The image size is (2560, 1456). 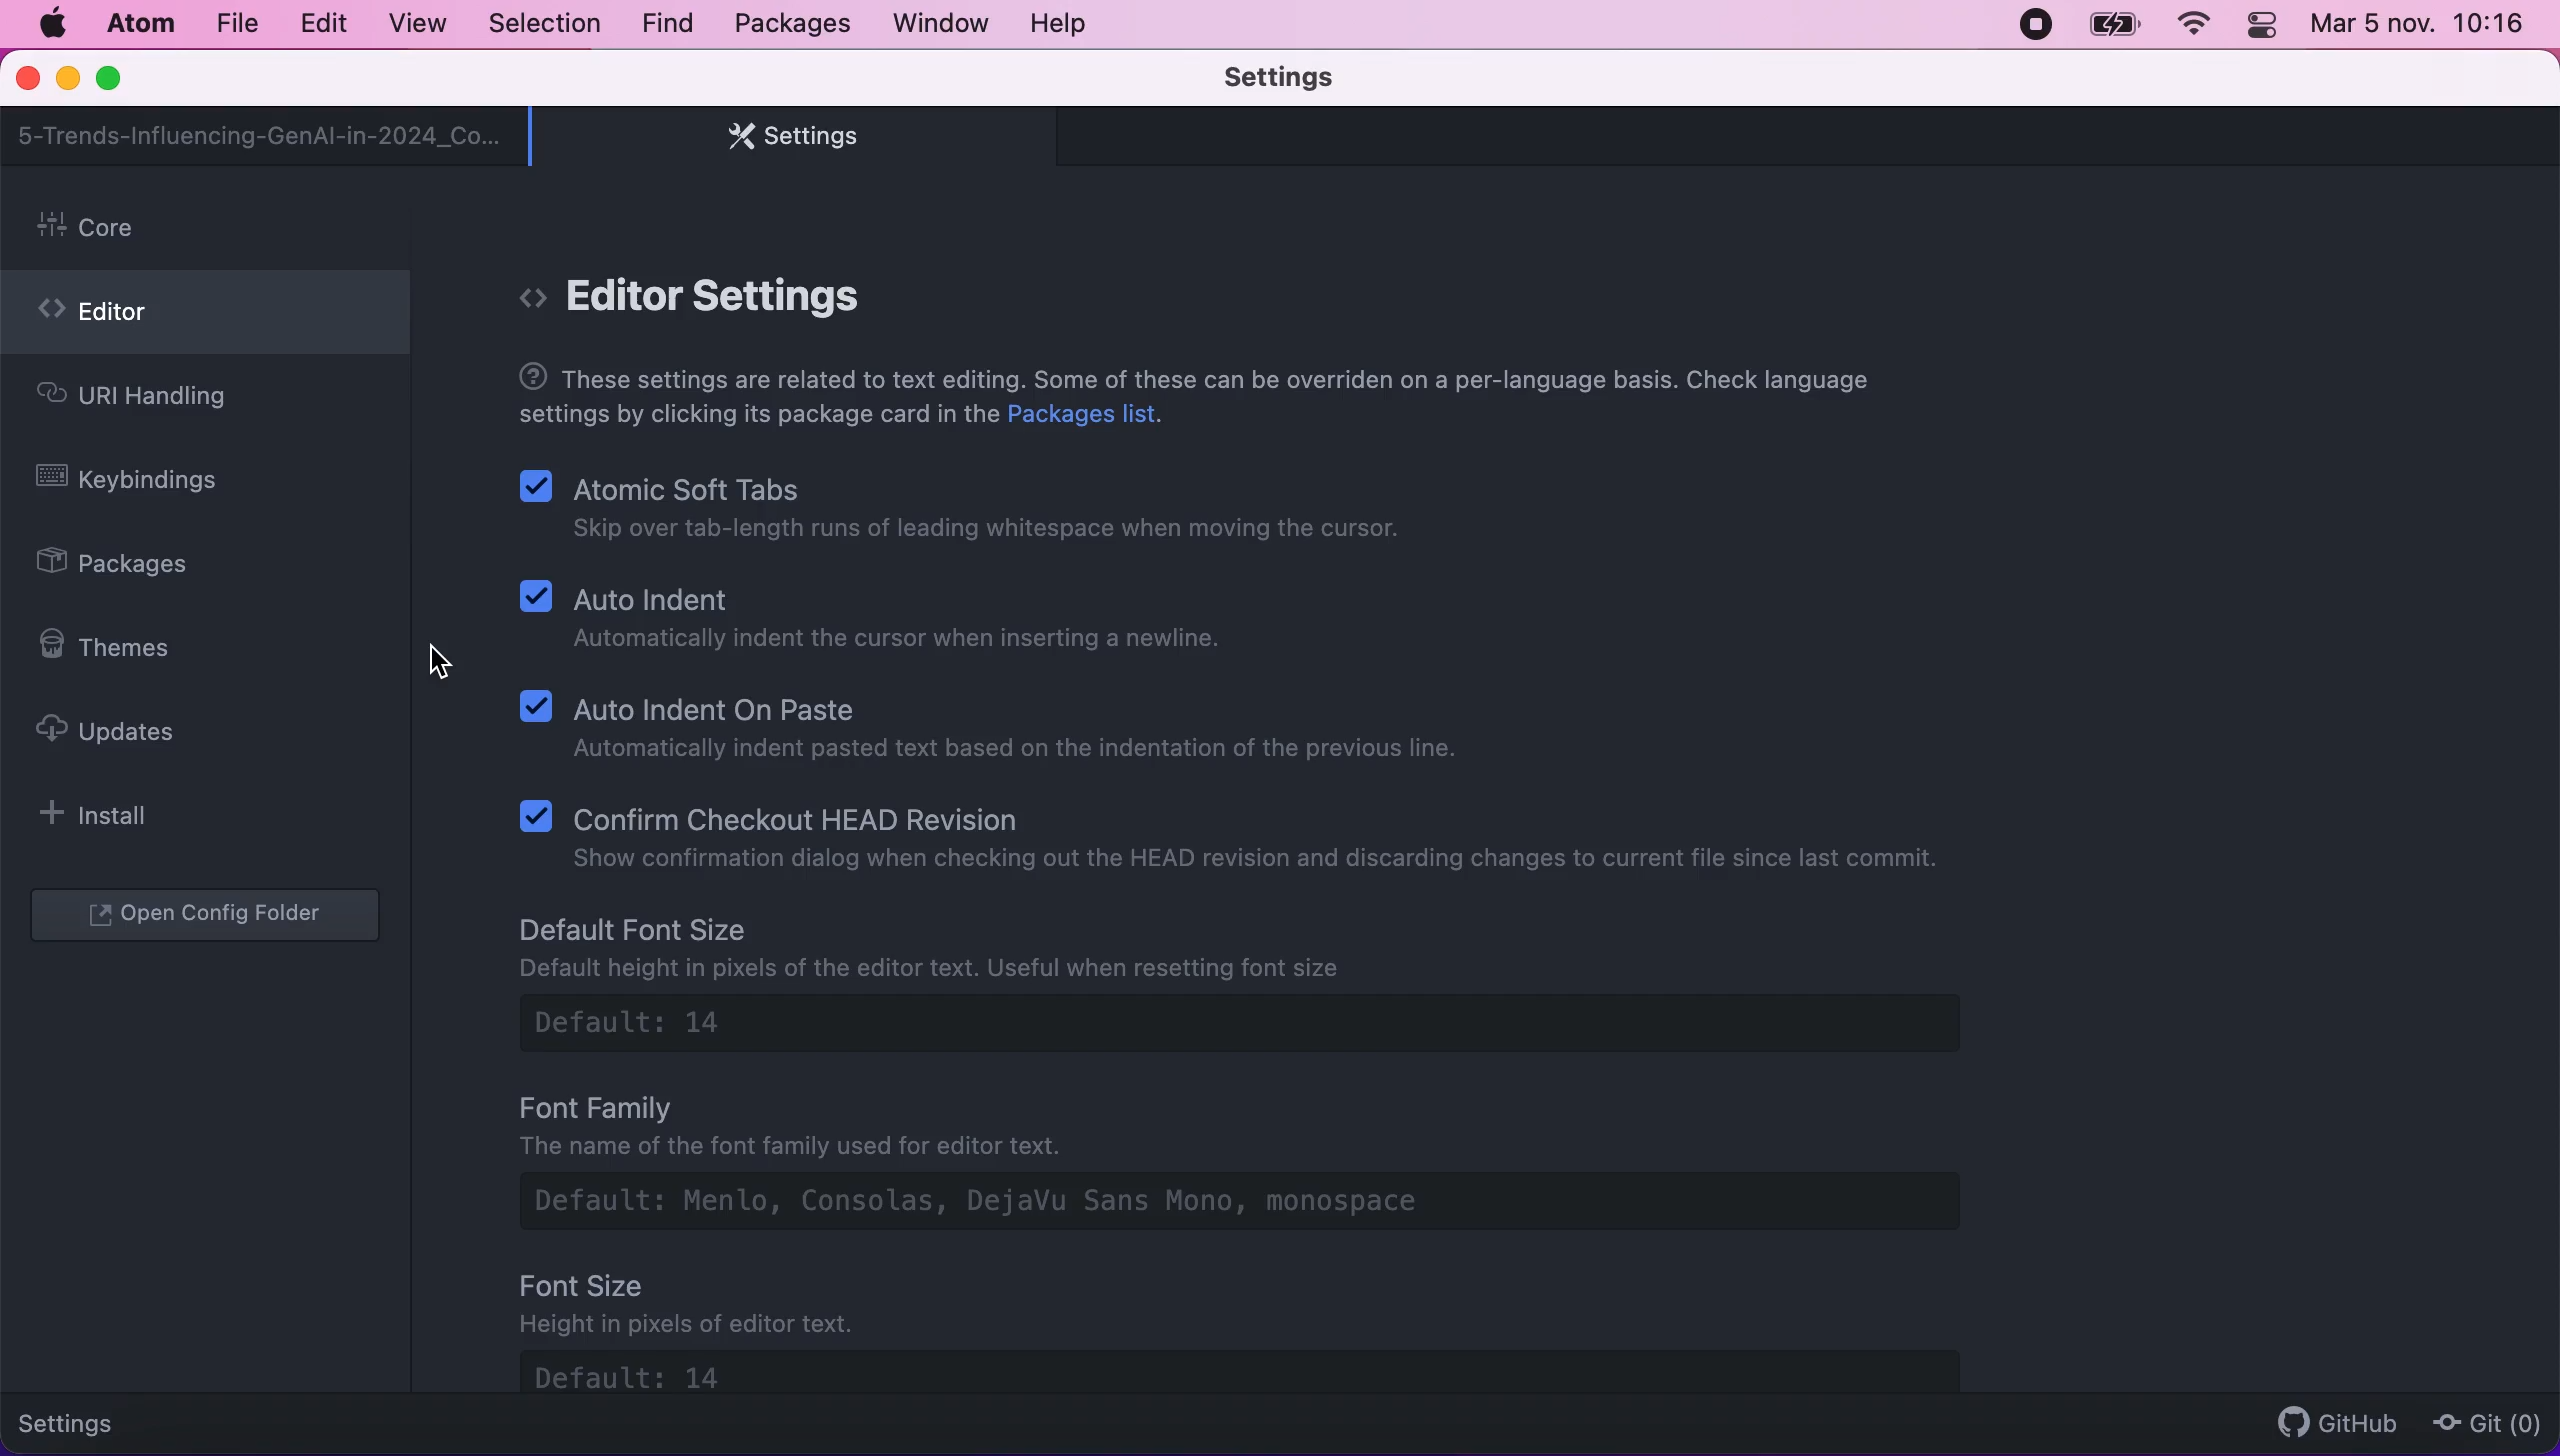 What do you see at coordinates (2114, 25) in the screenshot?
I see `battery` at bounding box center [2114, 25].